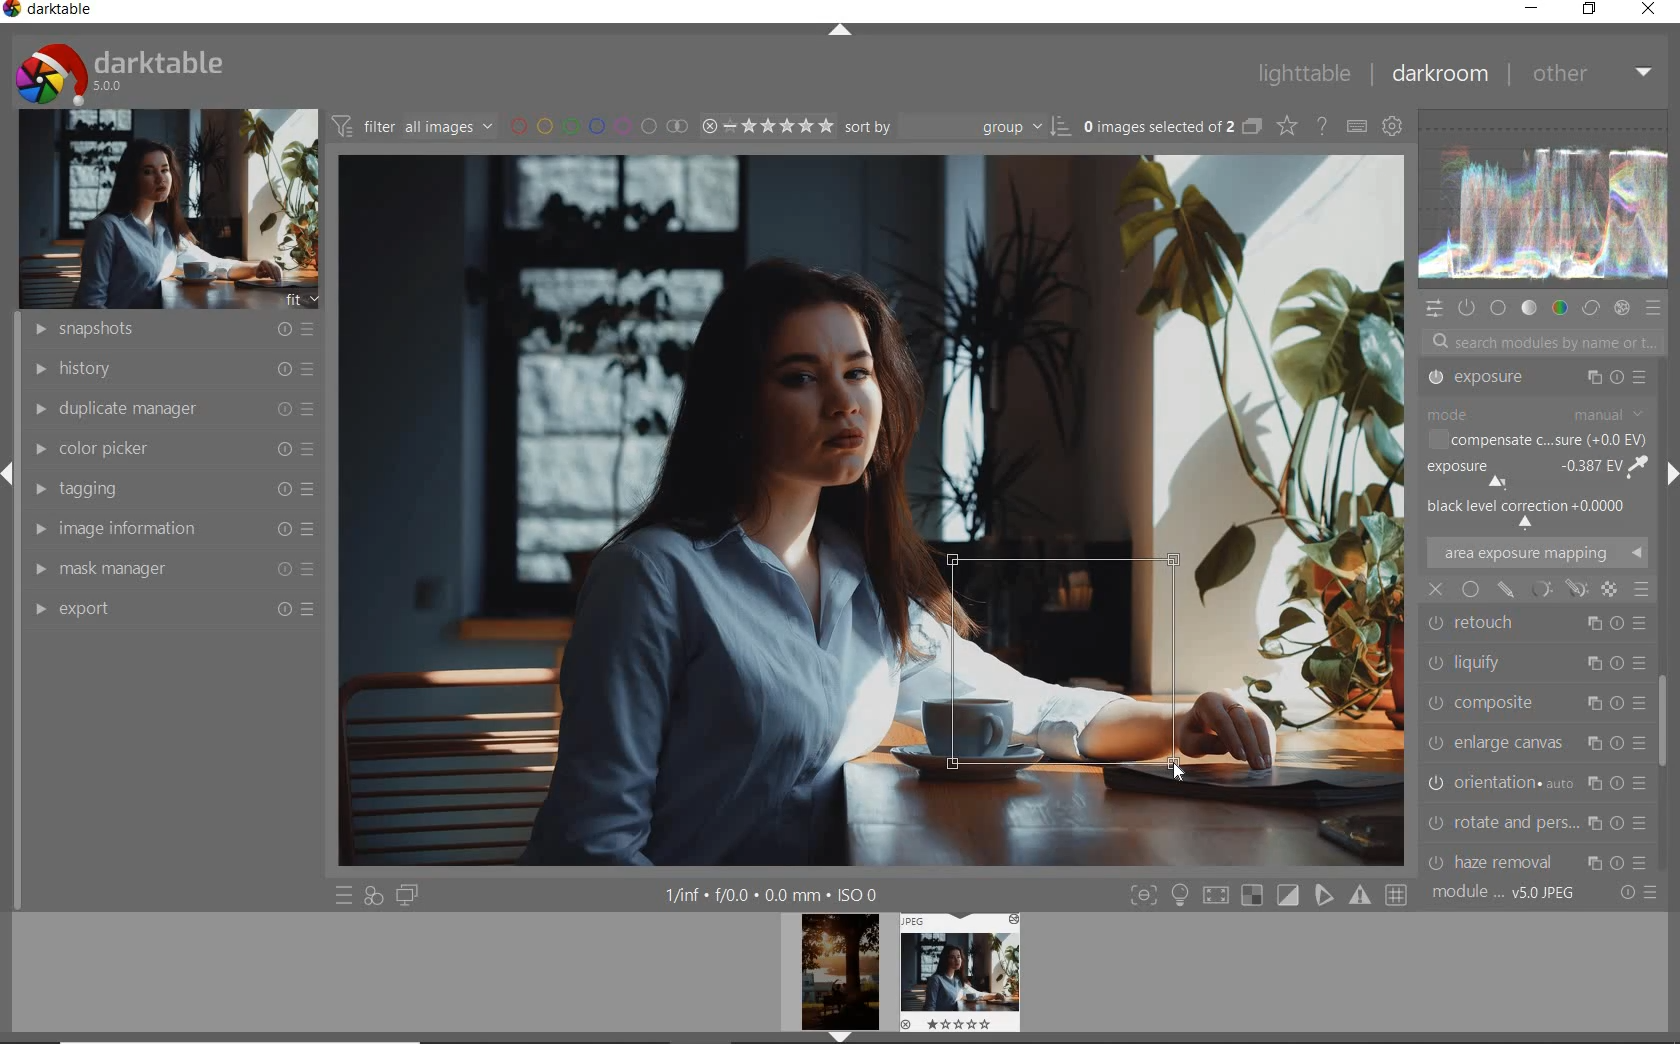 This screenshot has width=1680, height=1044. Describe the element at coordinates (1358, 128) in the screenshot. I see `DEFINE KEYBOARD SHORTCUT` at that location.